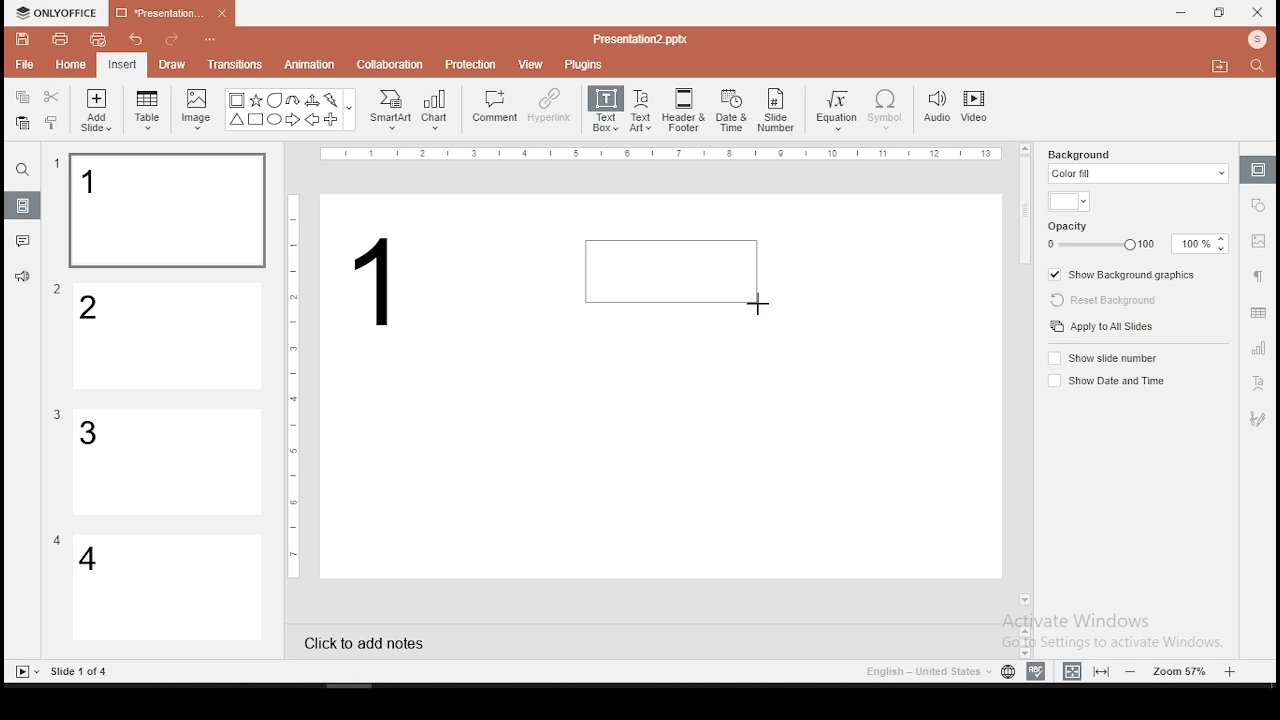 The width and height of the screenshot is (1280, 720). I want to click on image, so click(198, 109).